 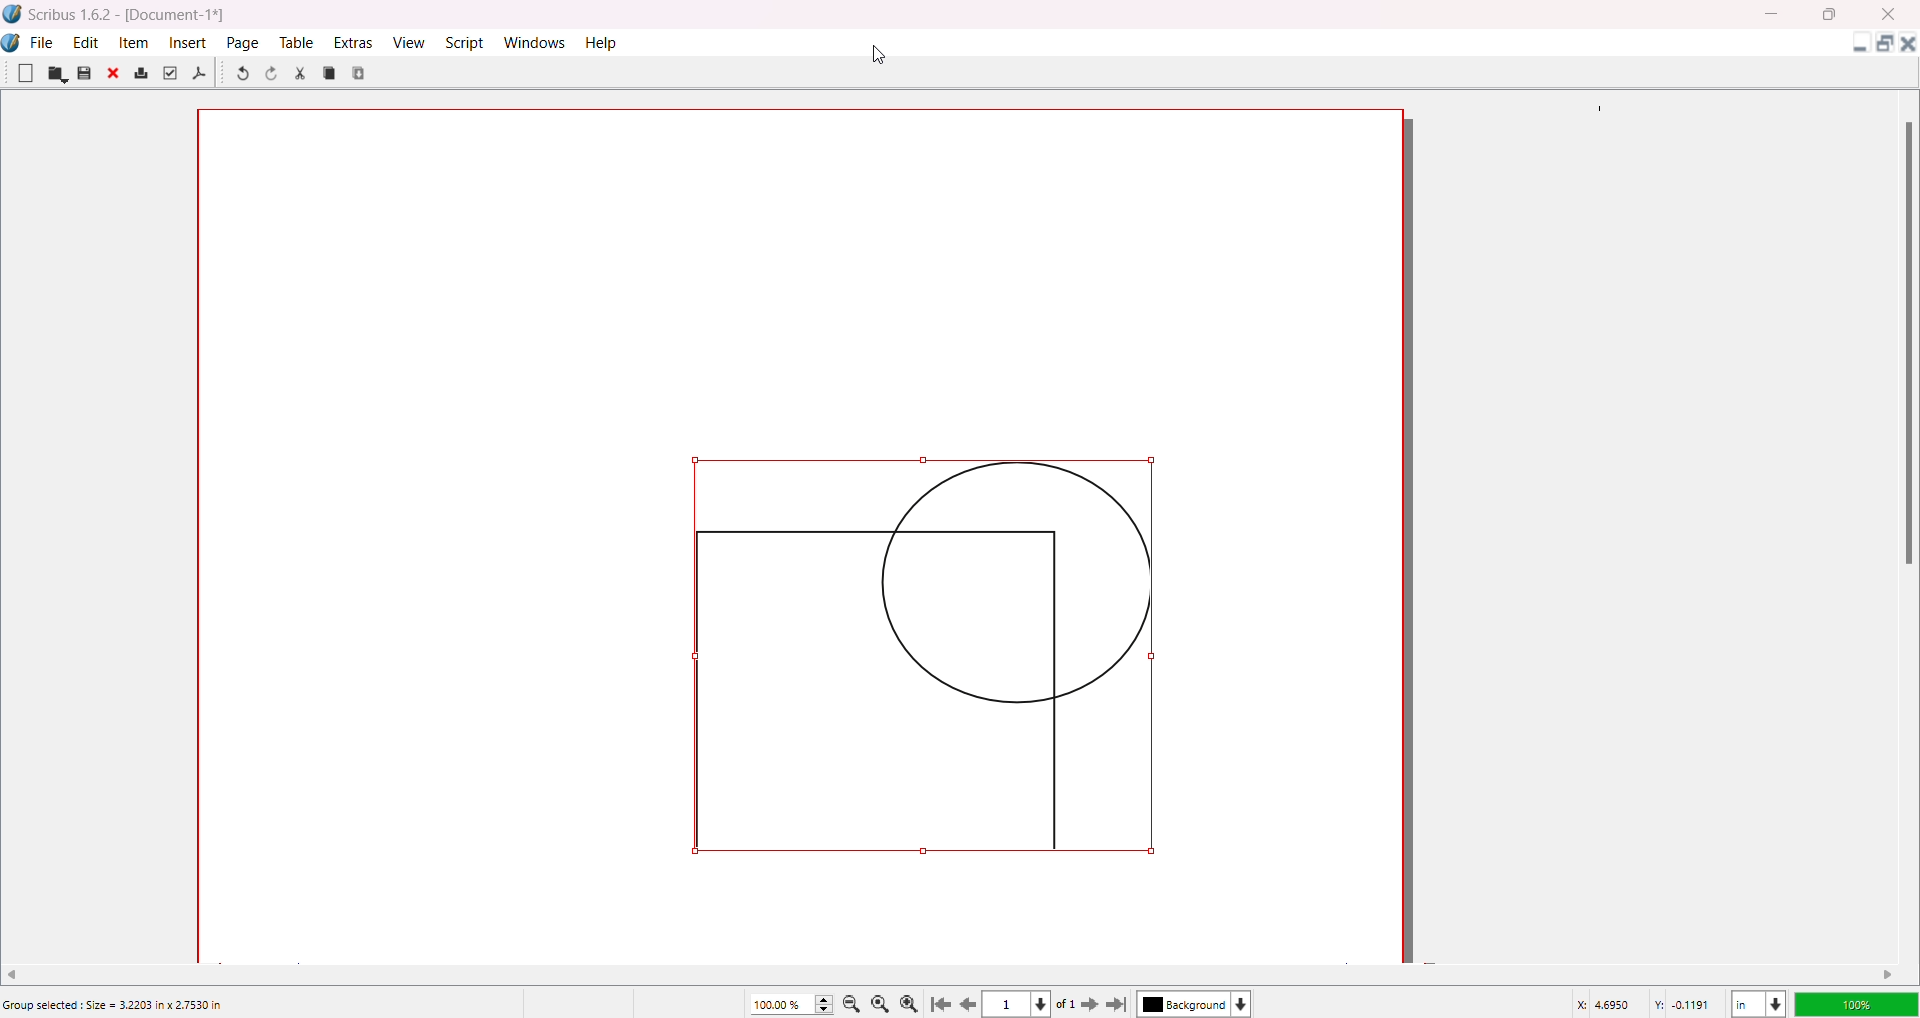 I want to click on Latitude/Longitude, so click(x=1645, y=1003).